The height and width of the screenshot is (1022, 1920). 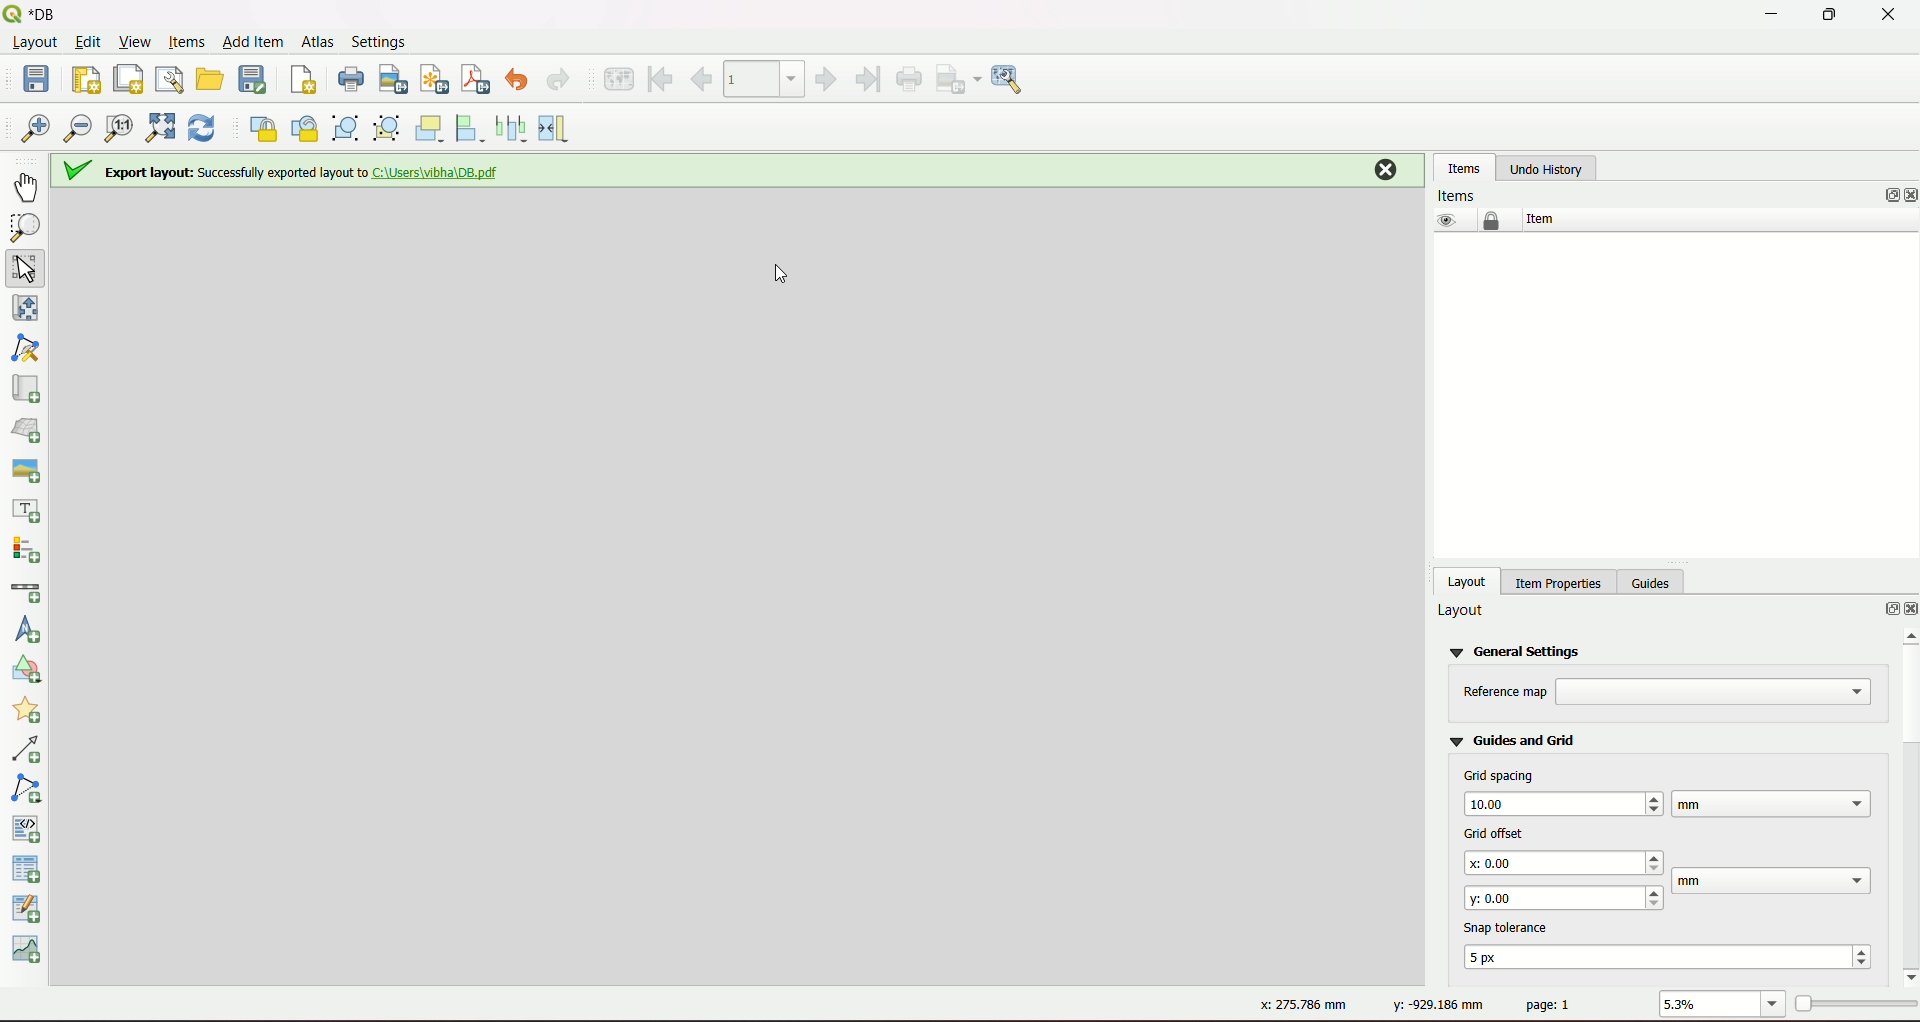 I want to click on add items from template, so click(x=211, y=79).